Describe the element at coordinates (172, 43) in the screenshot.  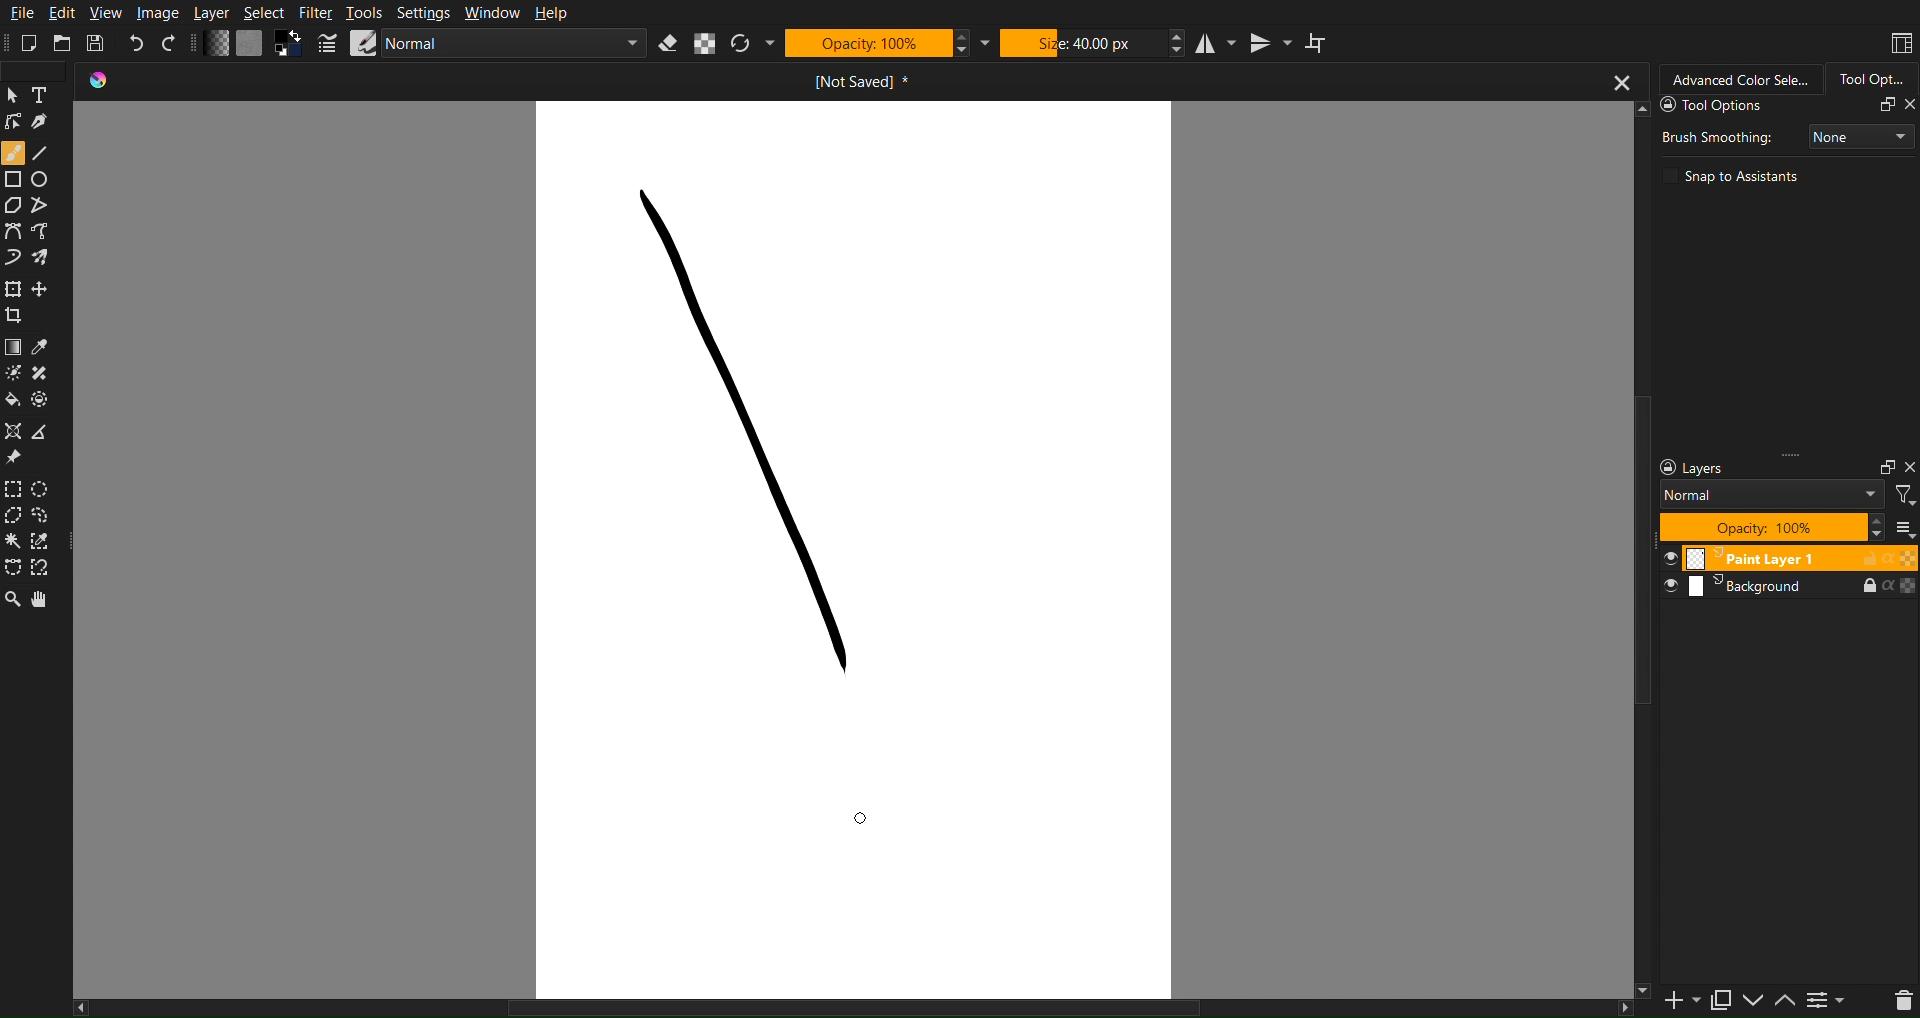
I see `Redo` at that location.